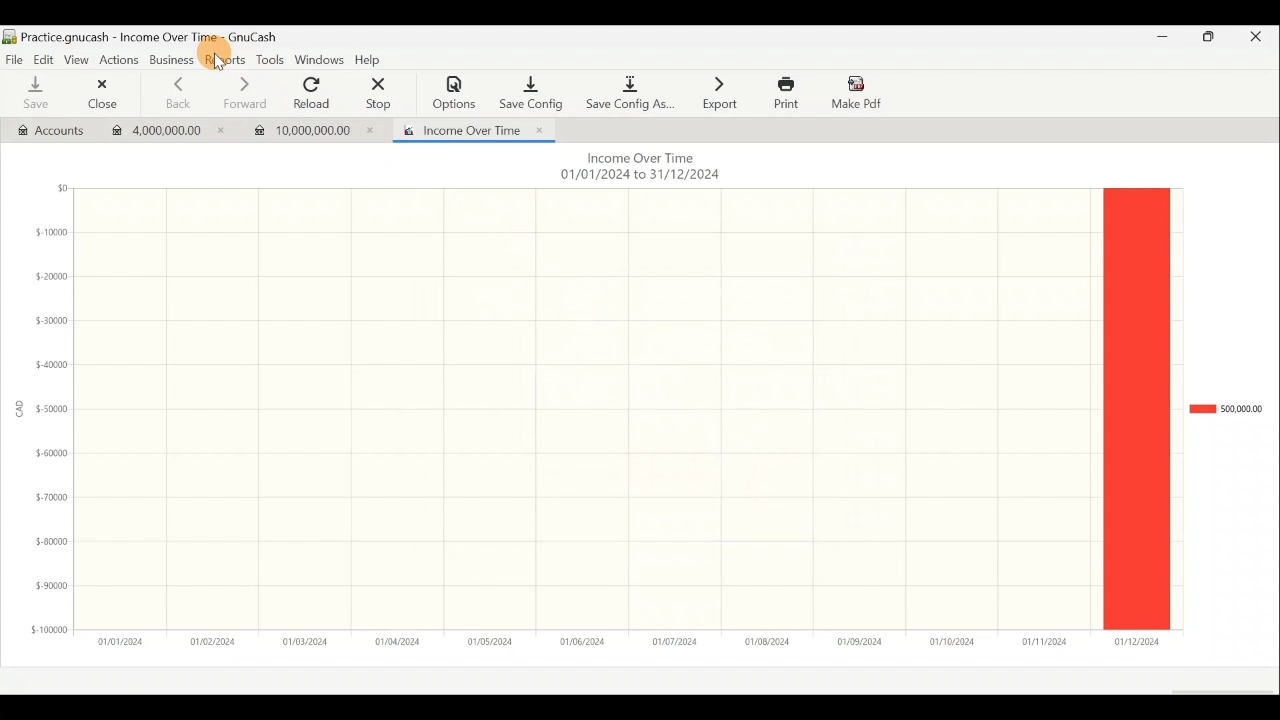  I want to click on Options, so click(455, 93).